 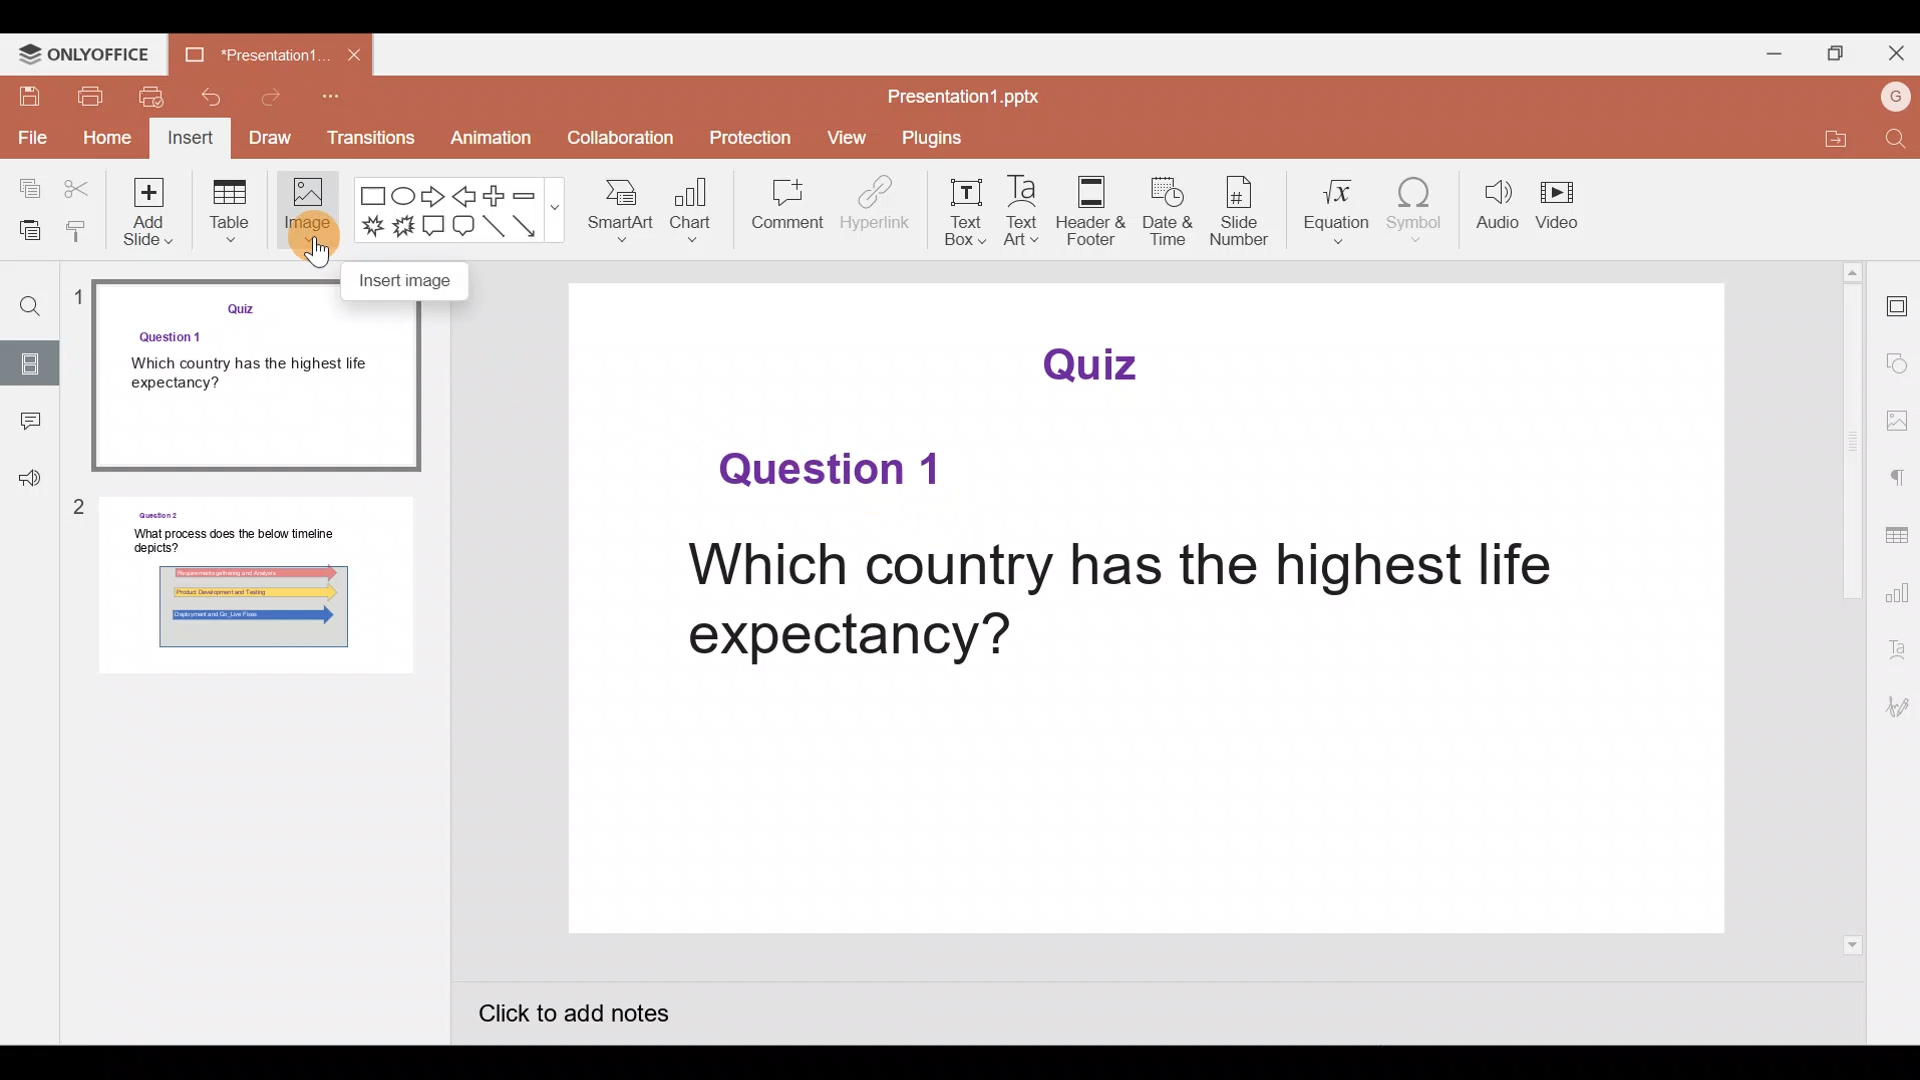 What do you see at coordinates (1898, 651) in the screenshot?
I see `Text Art settings` at bounding box center [1898, 651].